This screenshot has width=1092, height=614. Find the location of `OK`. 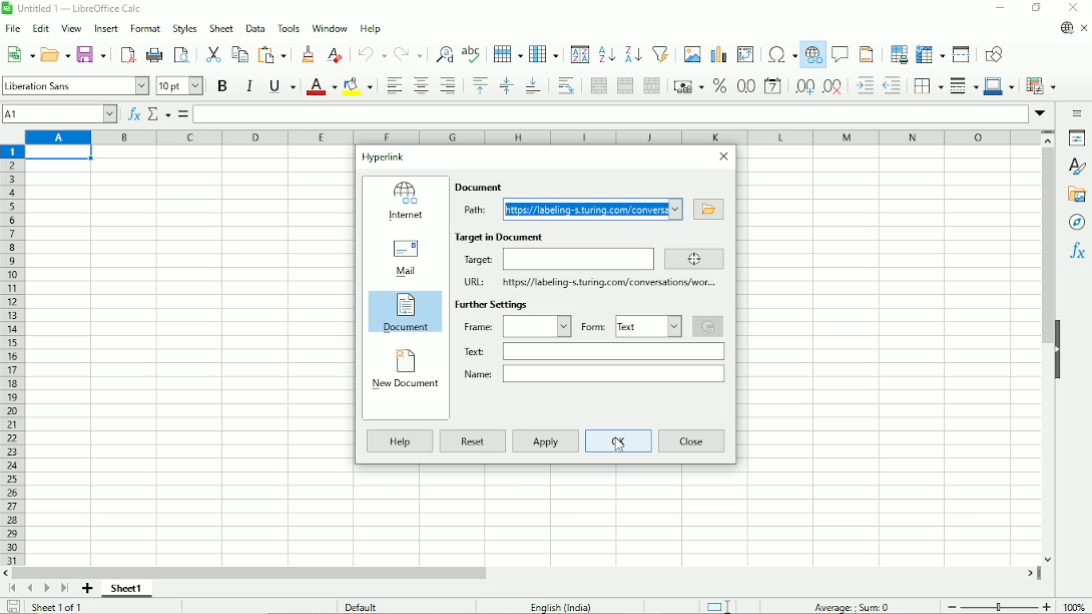

OK is located at coordinates (619, 441).